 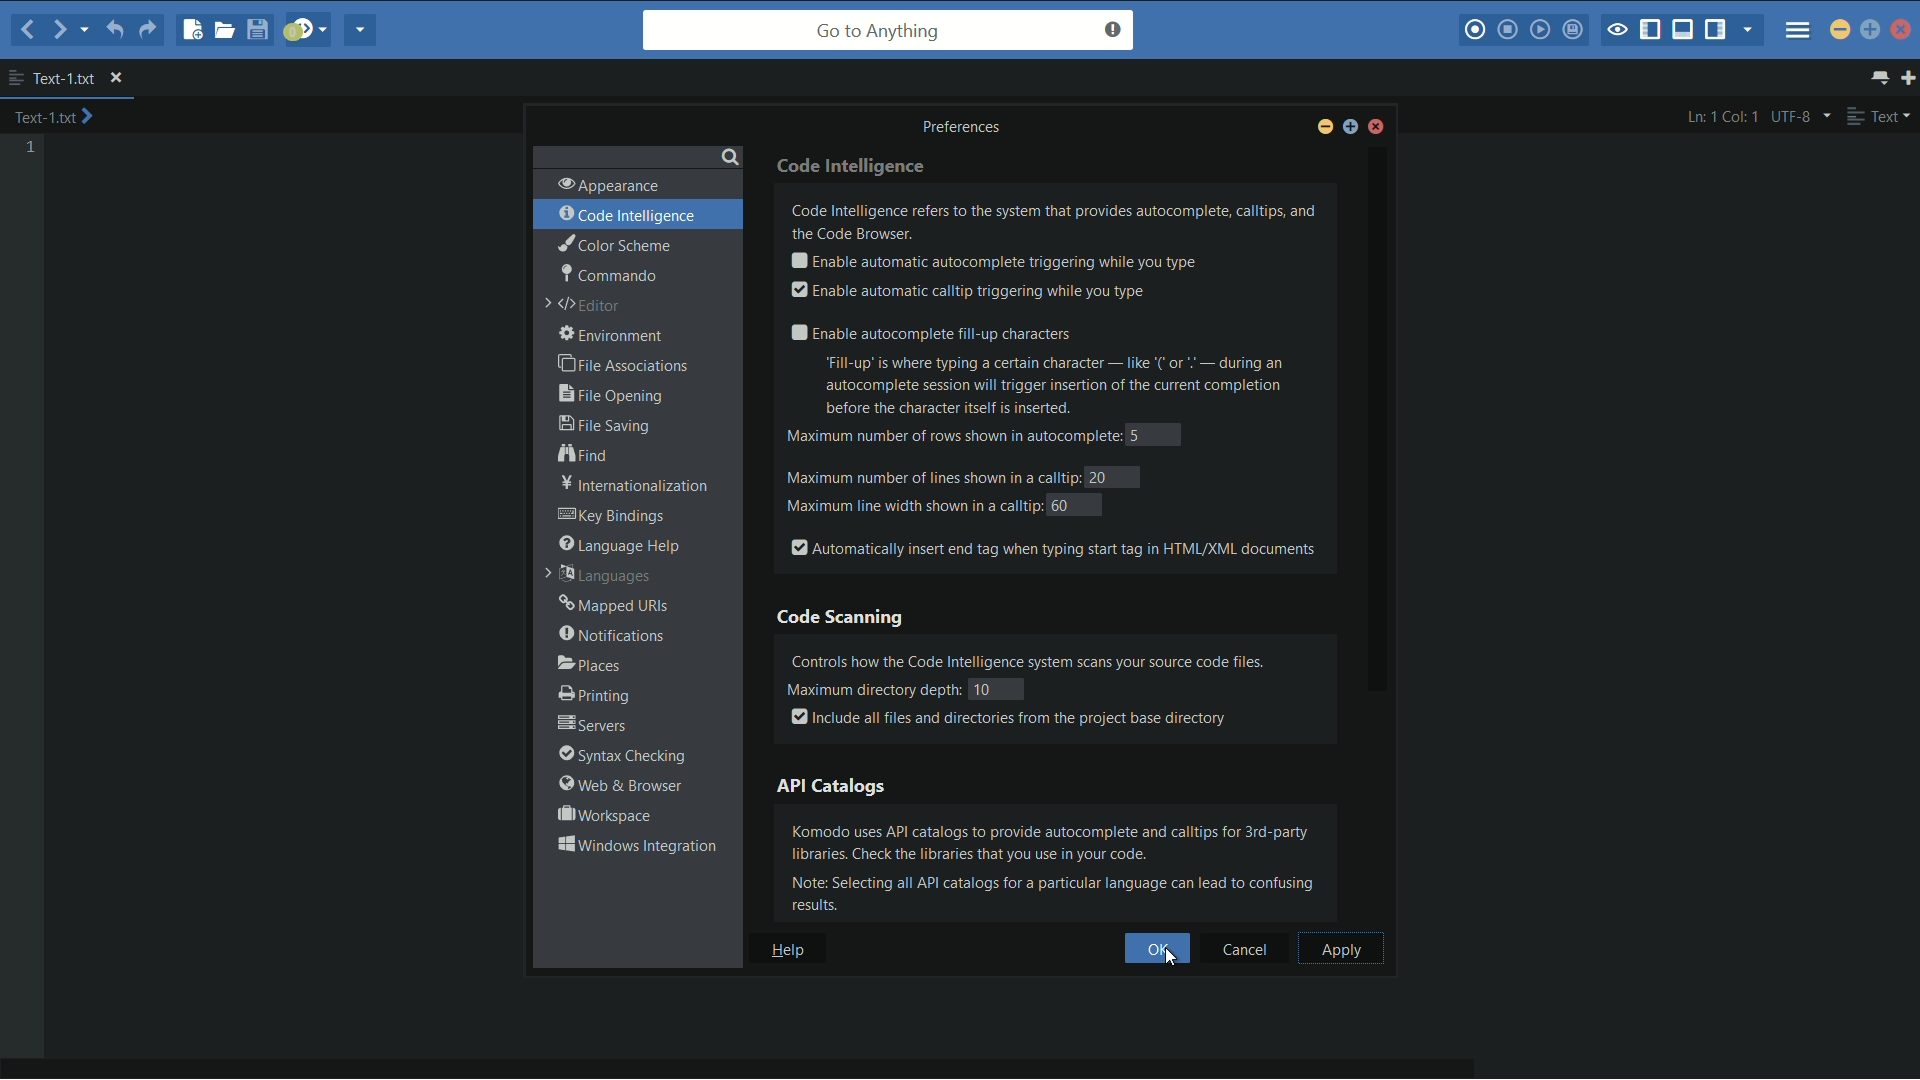 I want to click on stop macro, so click(x=1509, y=31).